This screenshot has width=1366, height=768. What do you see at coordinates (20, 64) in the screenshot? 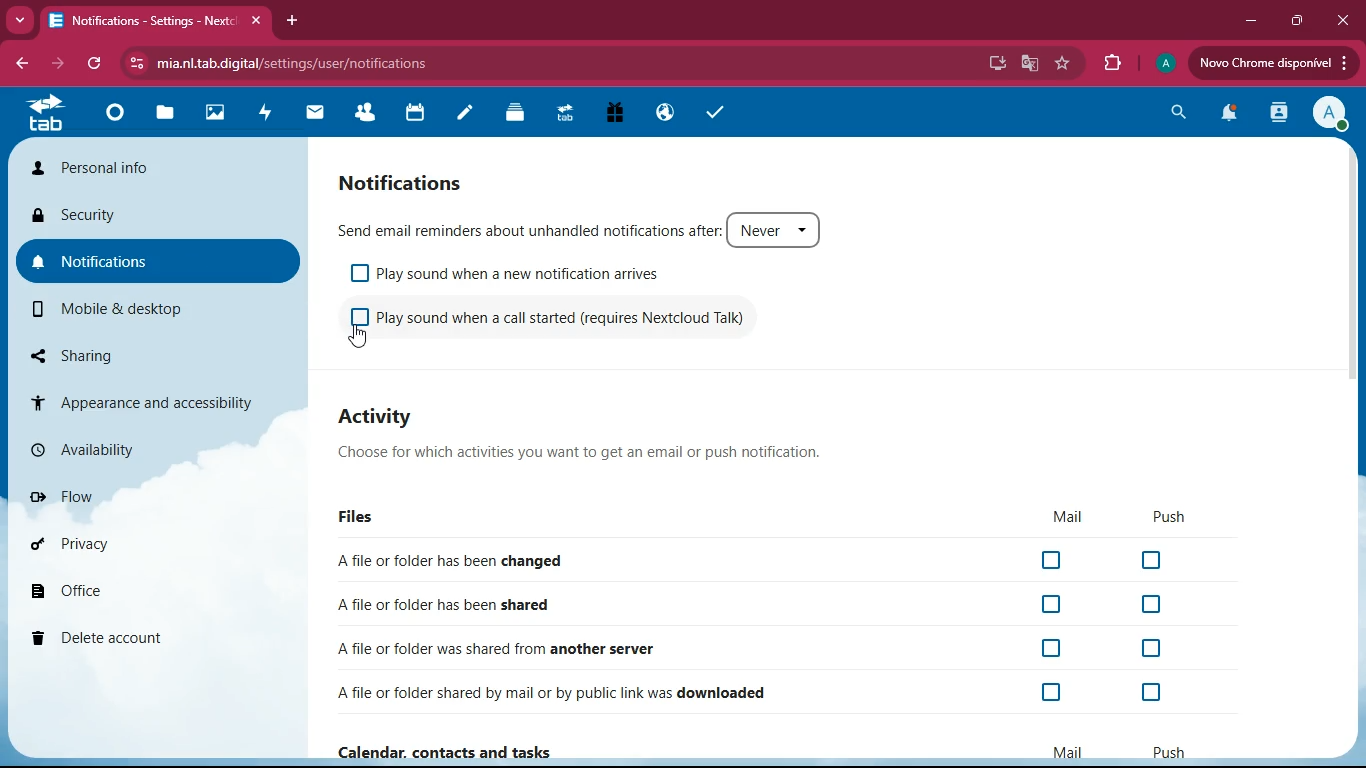
I see `back` at bounding box center [20, 64].